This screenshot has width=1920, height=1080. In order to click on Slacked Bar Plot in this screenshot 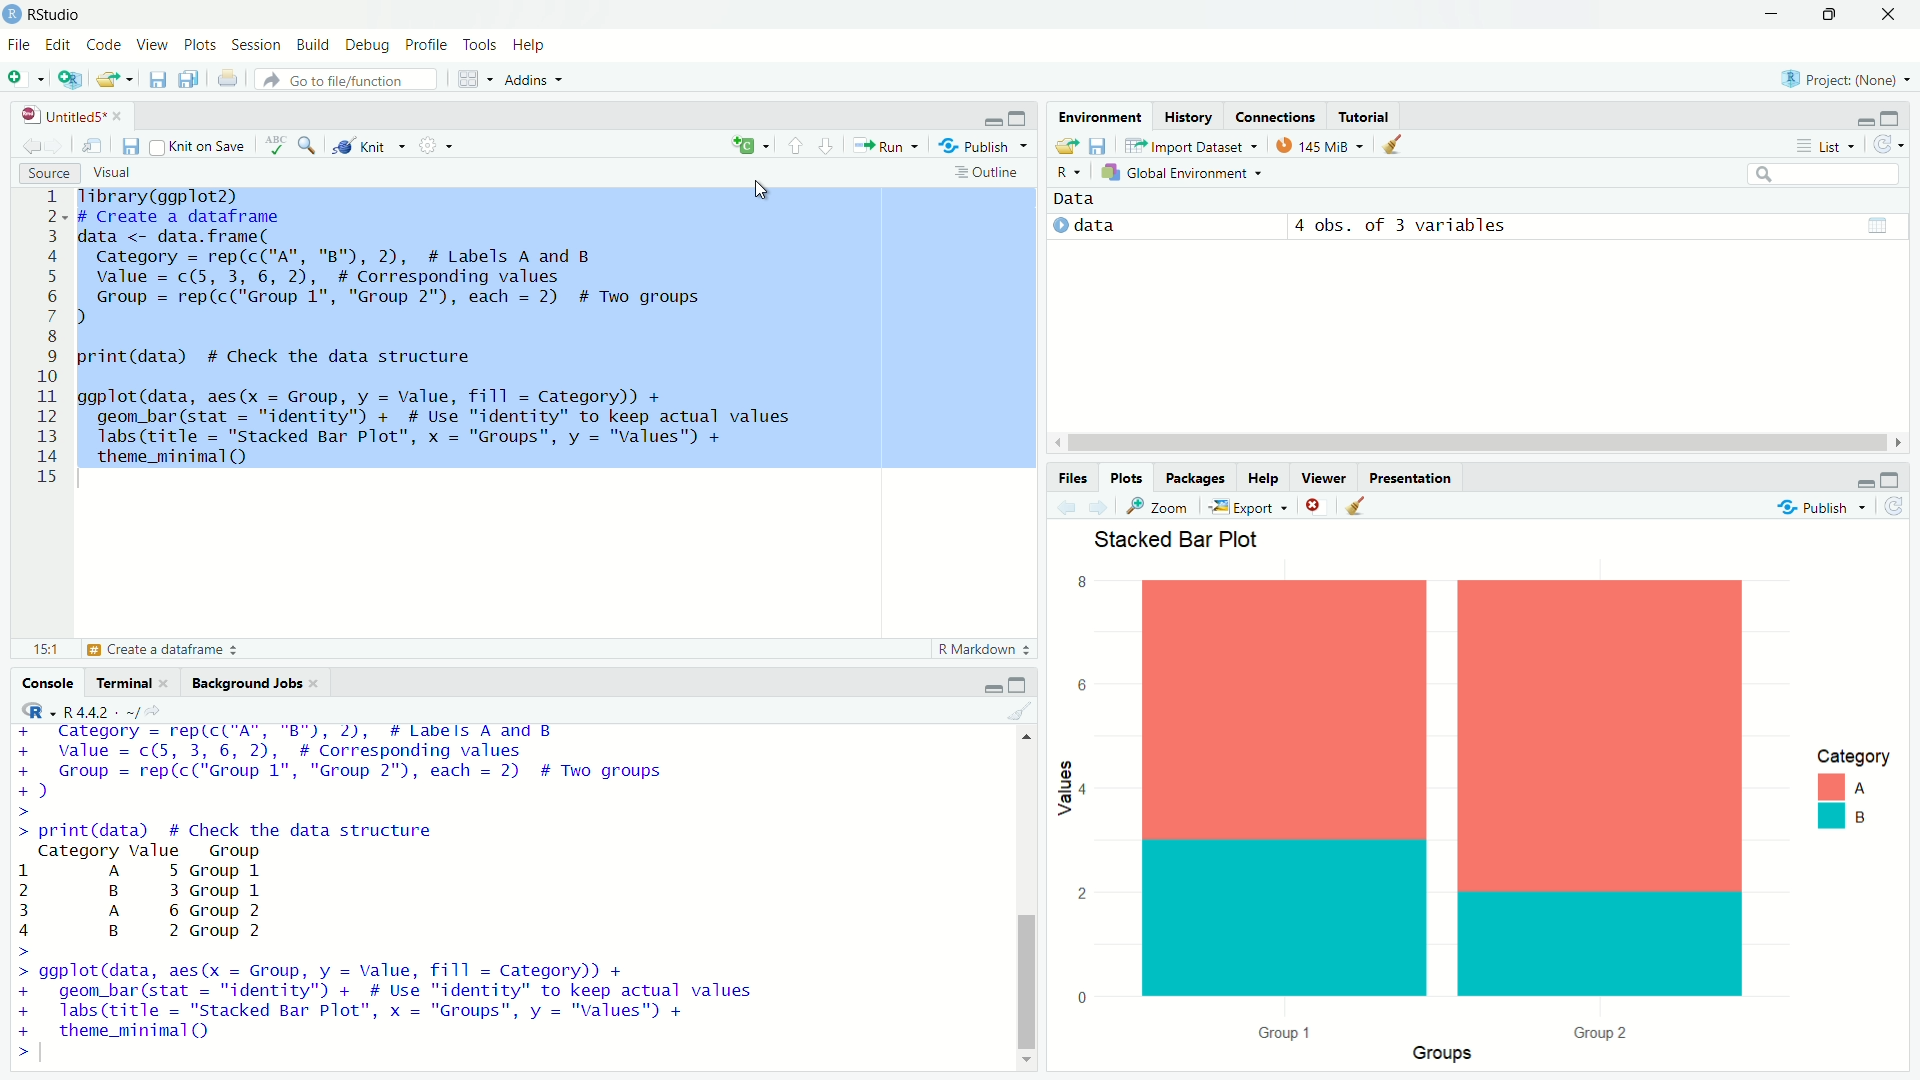, I will do `click(1178, 538)`.